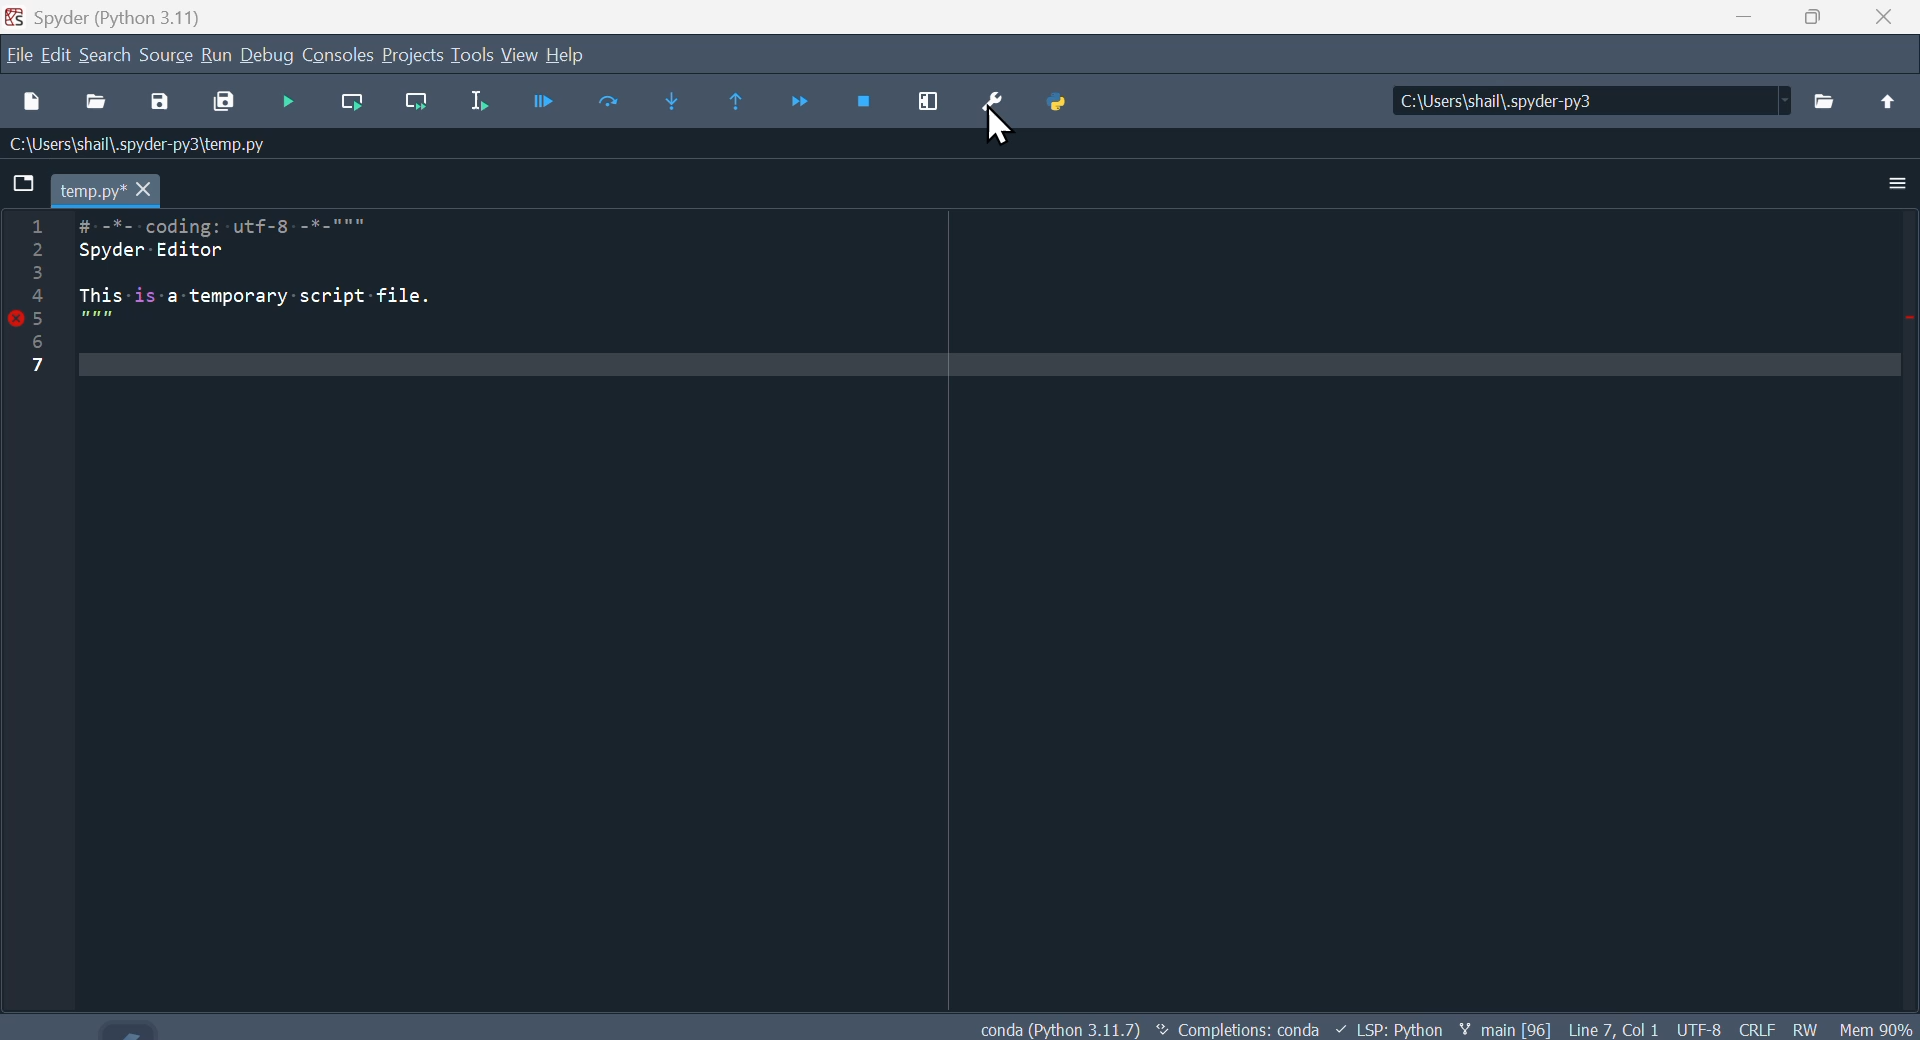 The height and width of the screenshot is (1040, 1920). Describe the element at coordinates (99, 101) in the screenshot. I see `Open` at that location.